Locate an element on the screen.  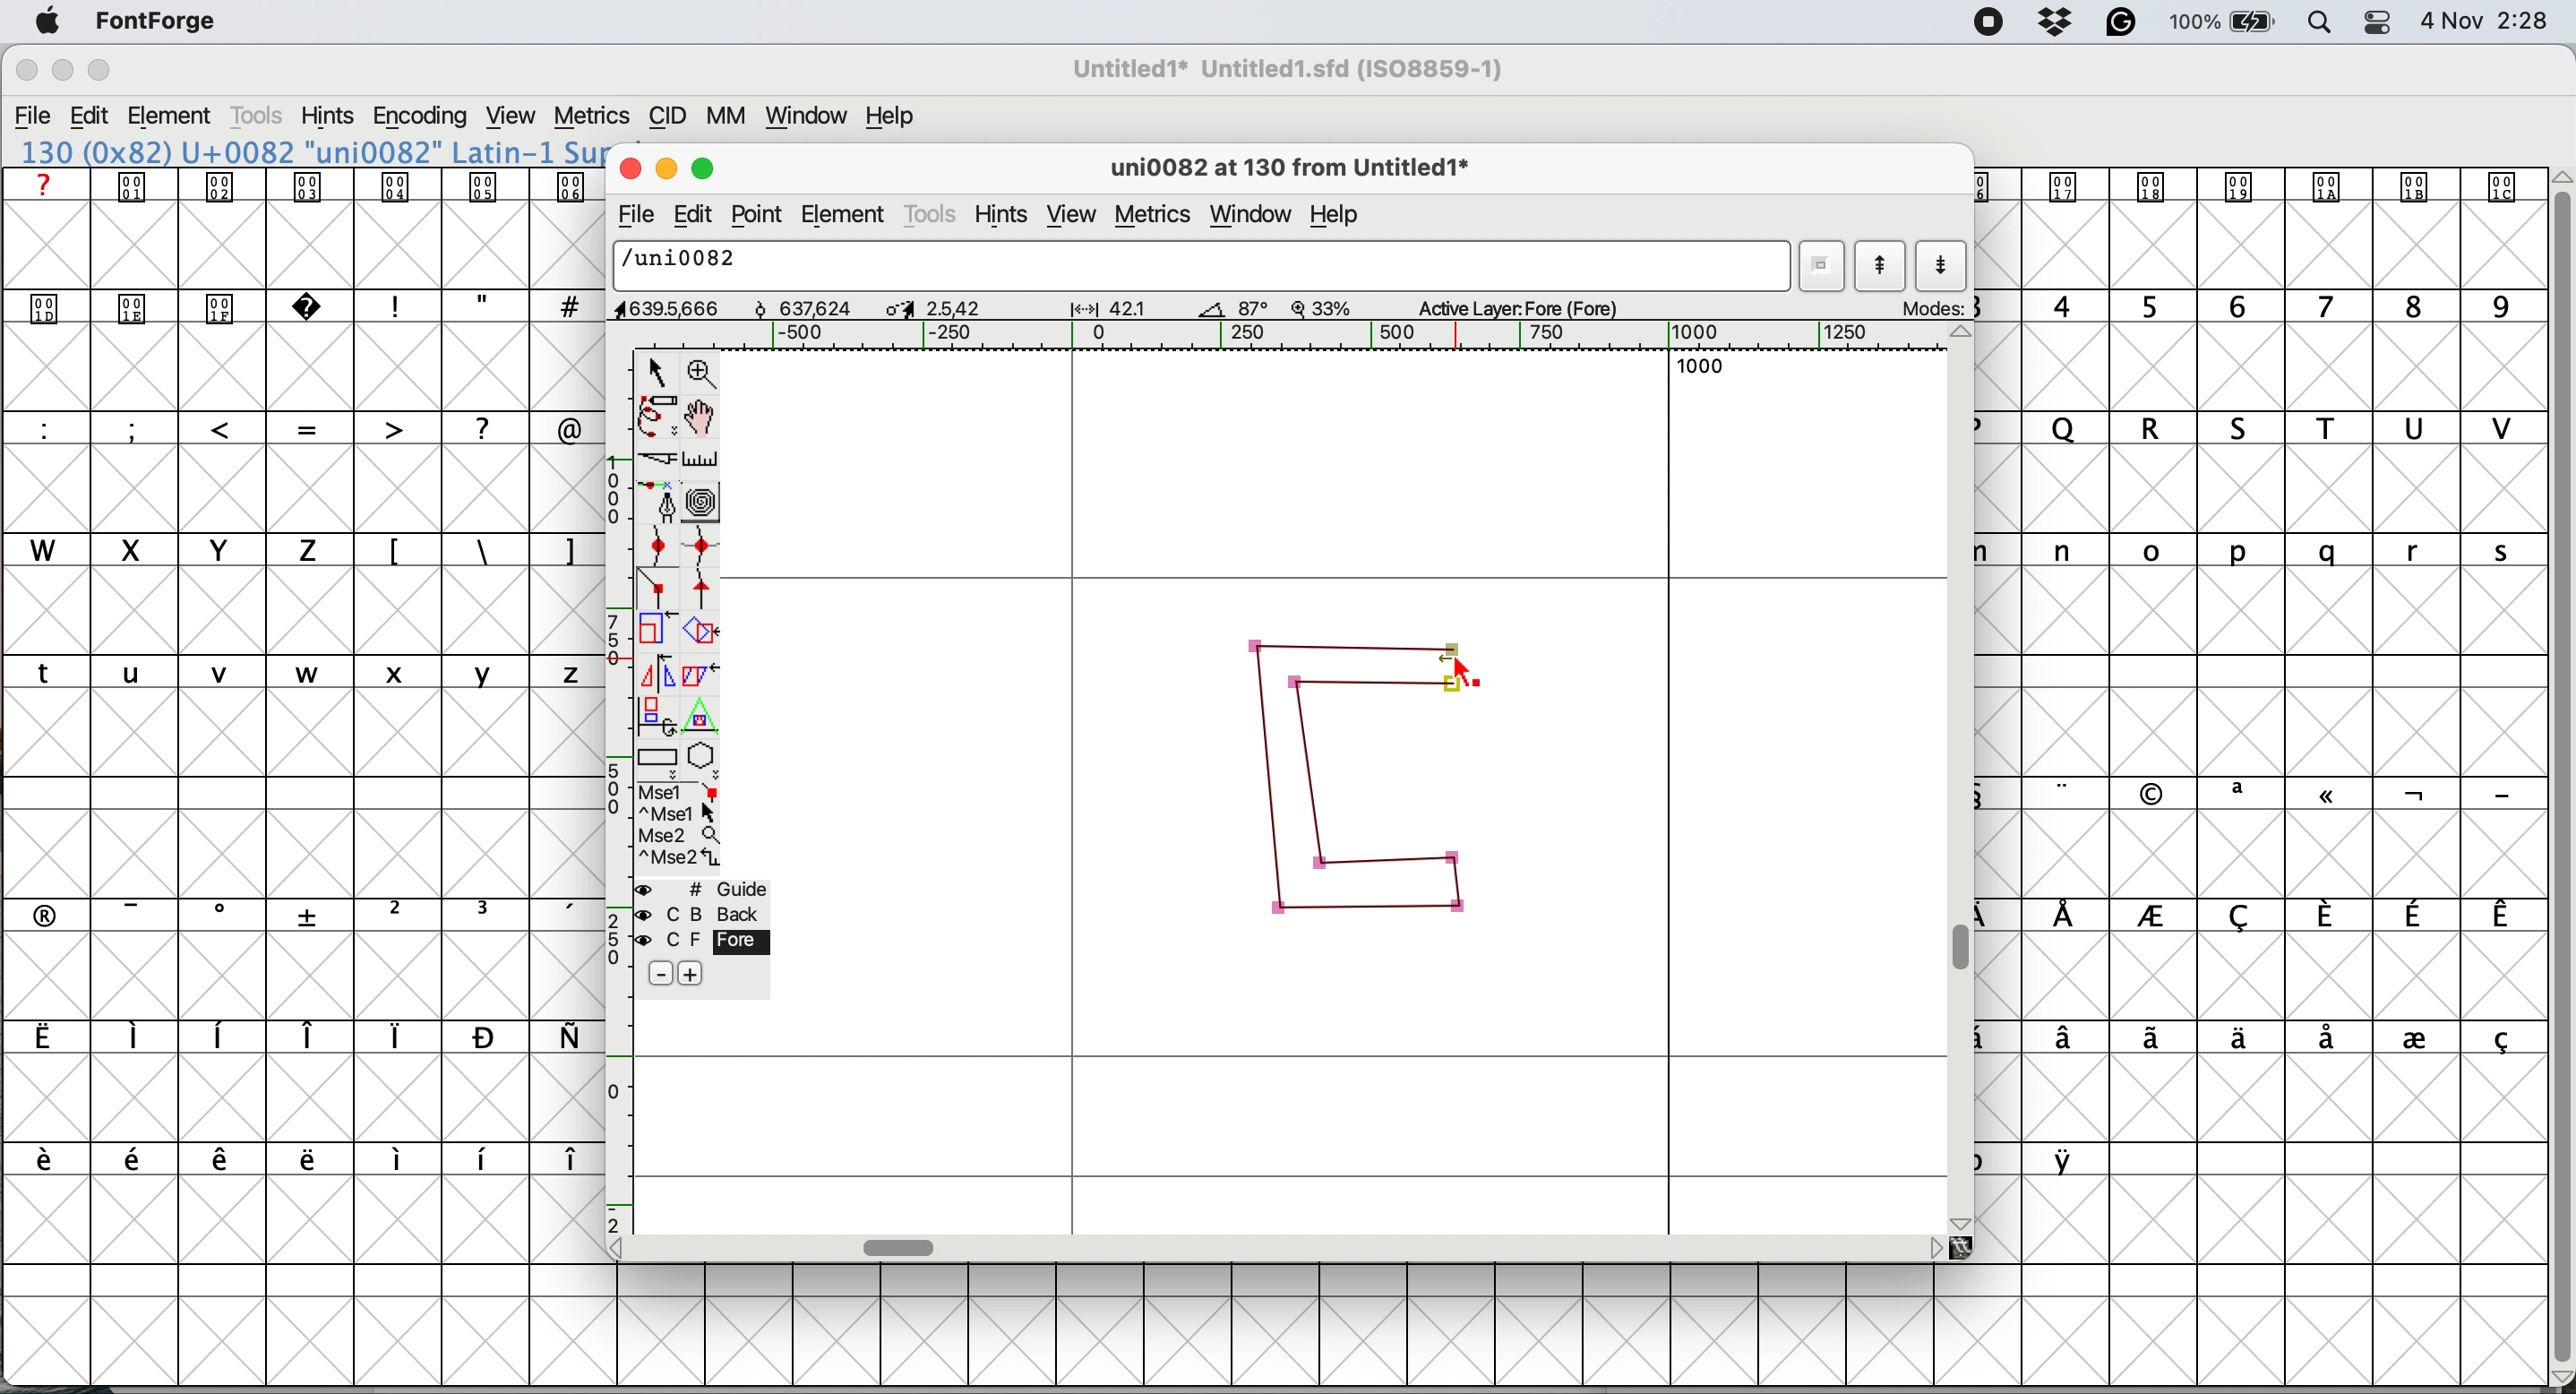
horizontal scale is located at coordinates (1319, 336).